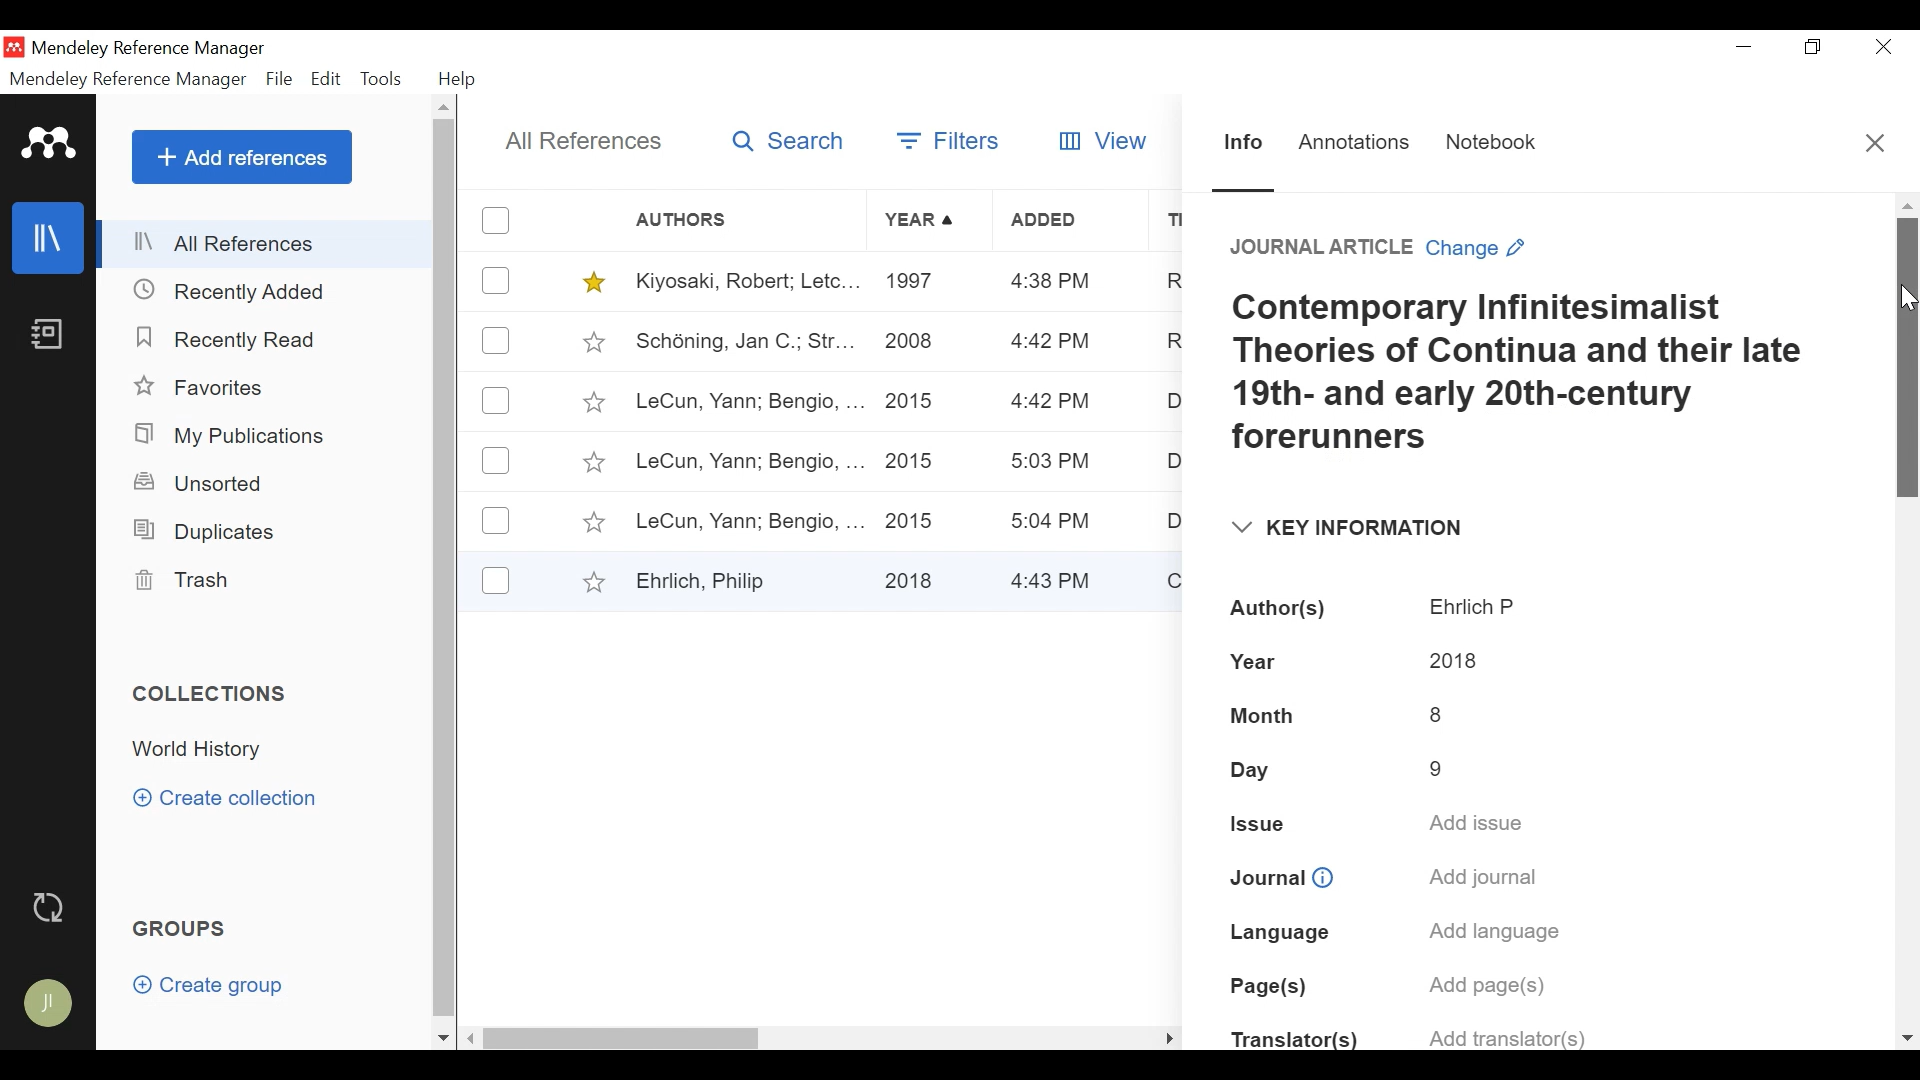 The height and width of the screenshot is (1080, 1920). What do you see at coordinates (1908, 300) in the screenshot?
I see `Cursor` at bounding box center [1908, 300].